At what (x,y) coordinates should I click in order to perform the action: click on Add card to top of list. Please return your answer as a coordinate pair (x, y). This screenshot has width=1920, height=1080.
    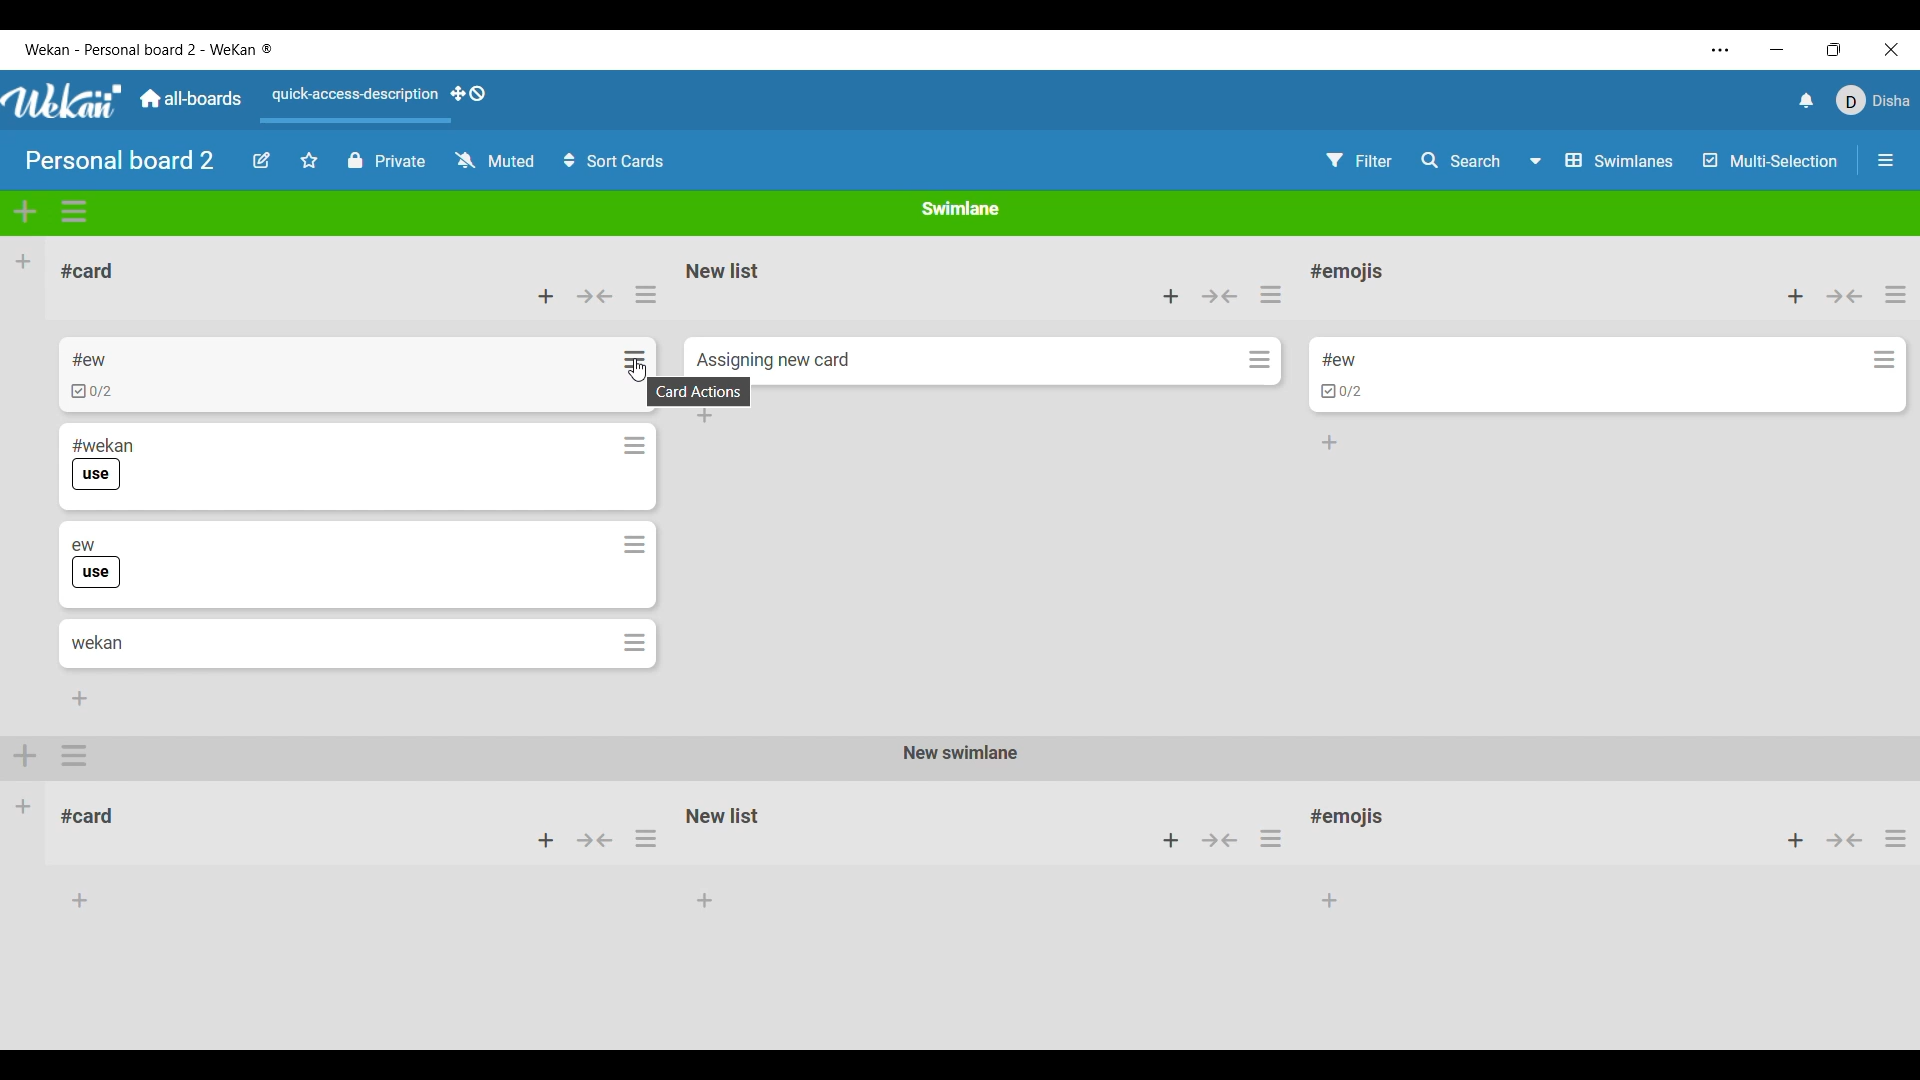
    Looking at the image, I should click on (546, 296).